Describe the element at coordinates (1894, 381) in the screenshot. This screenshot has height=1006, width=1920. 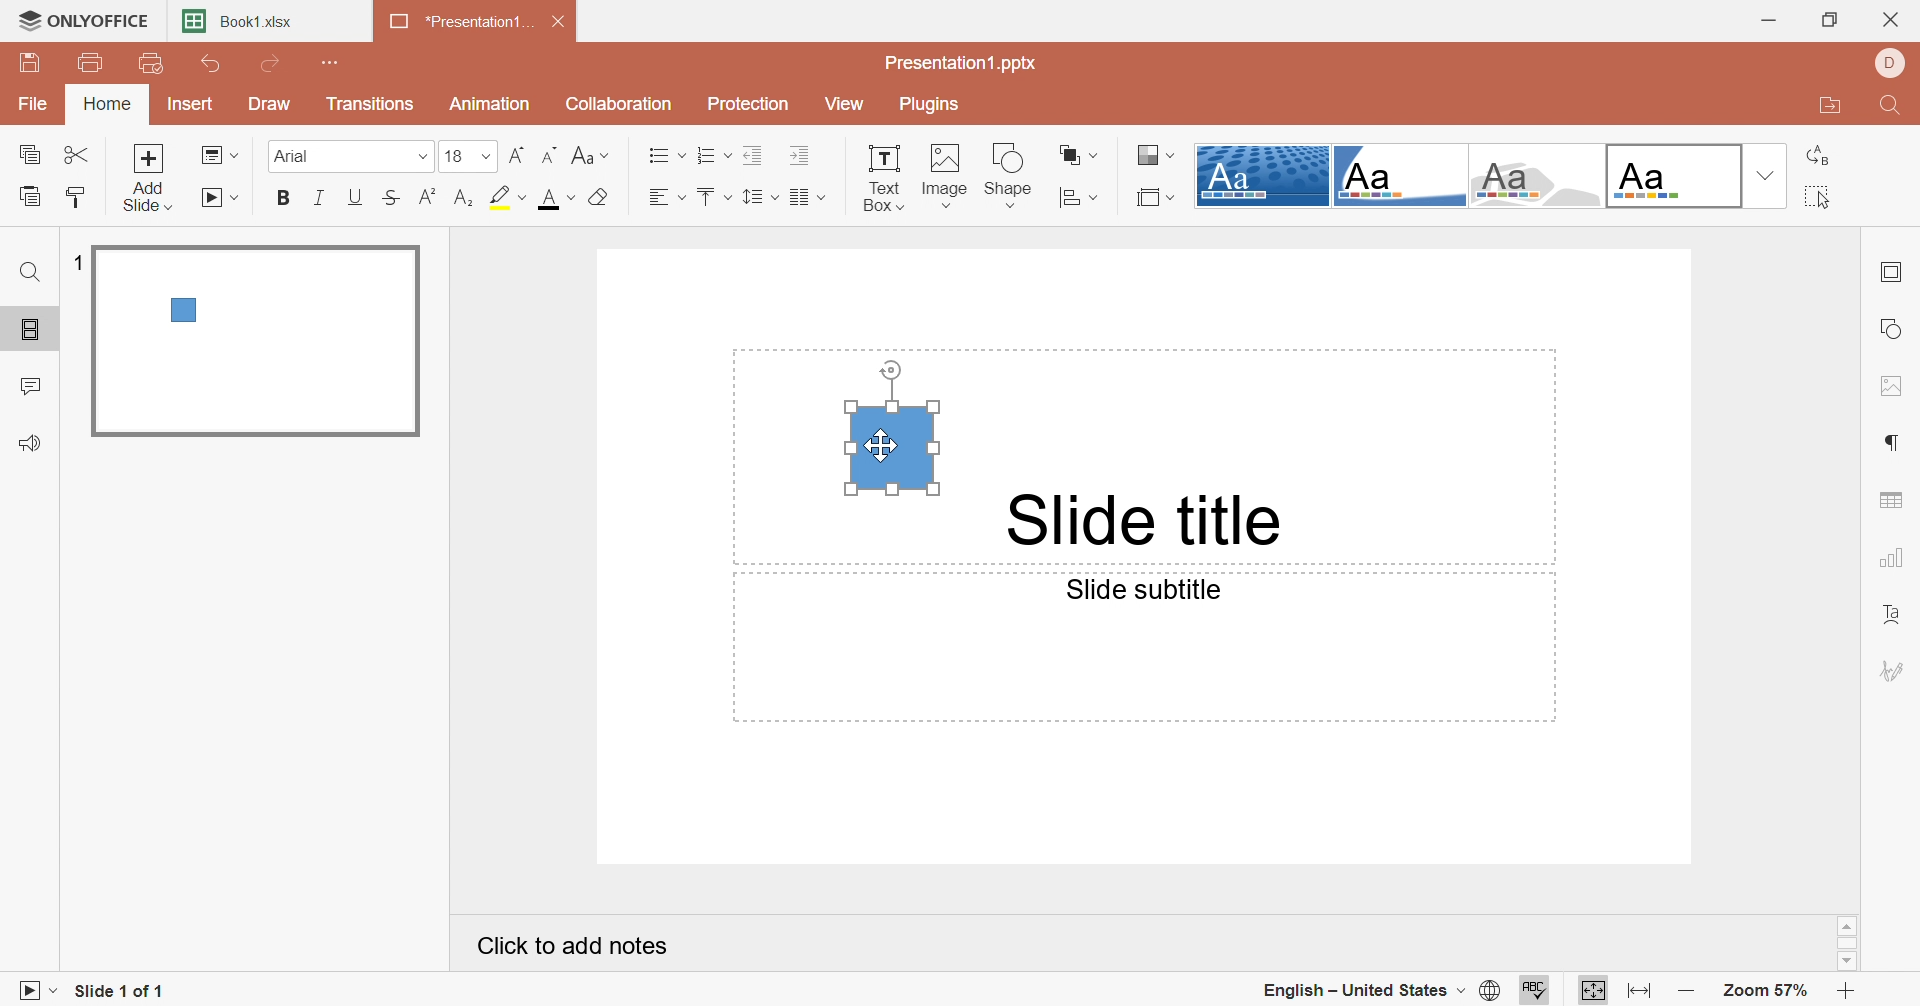
I see `Image settings` at that location.